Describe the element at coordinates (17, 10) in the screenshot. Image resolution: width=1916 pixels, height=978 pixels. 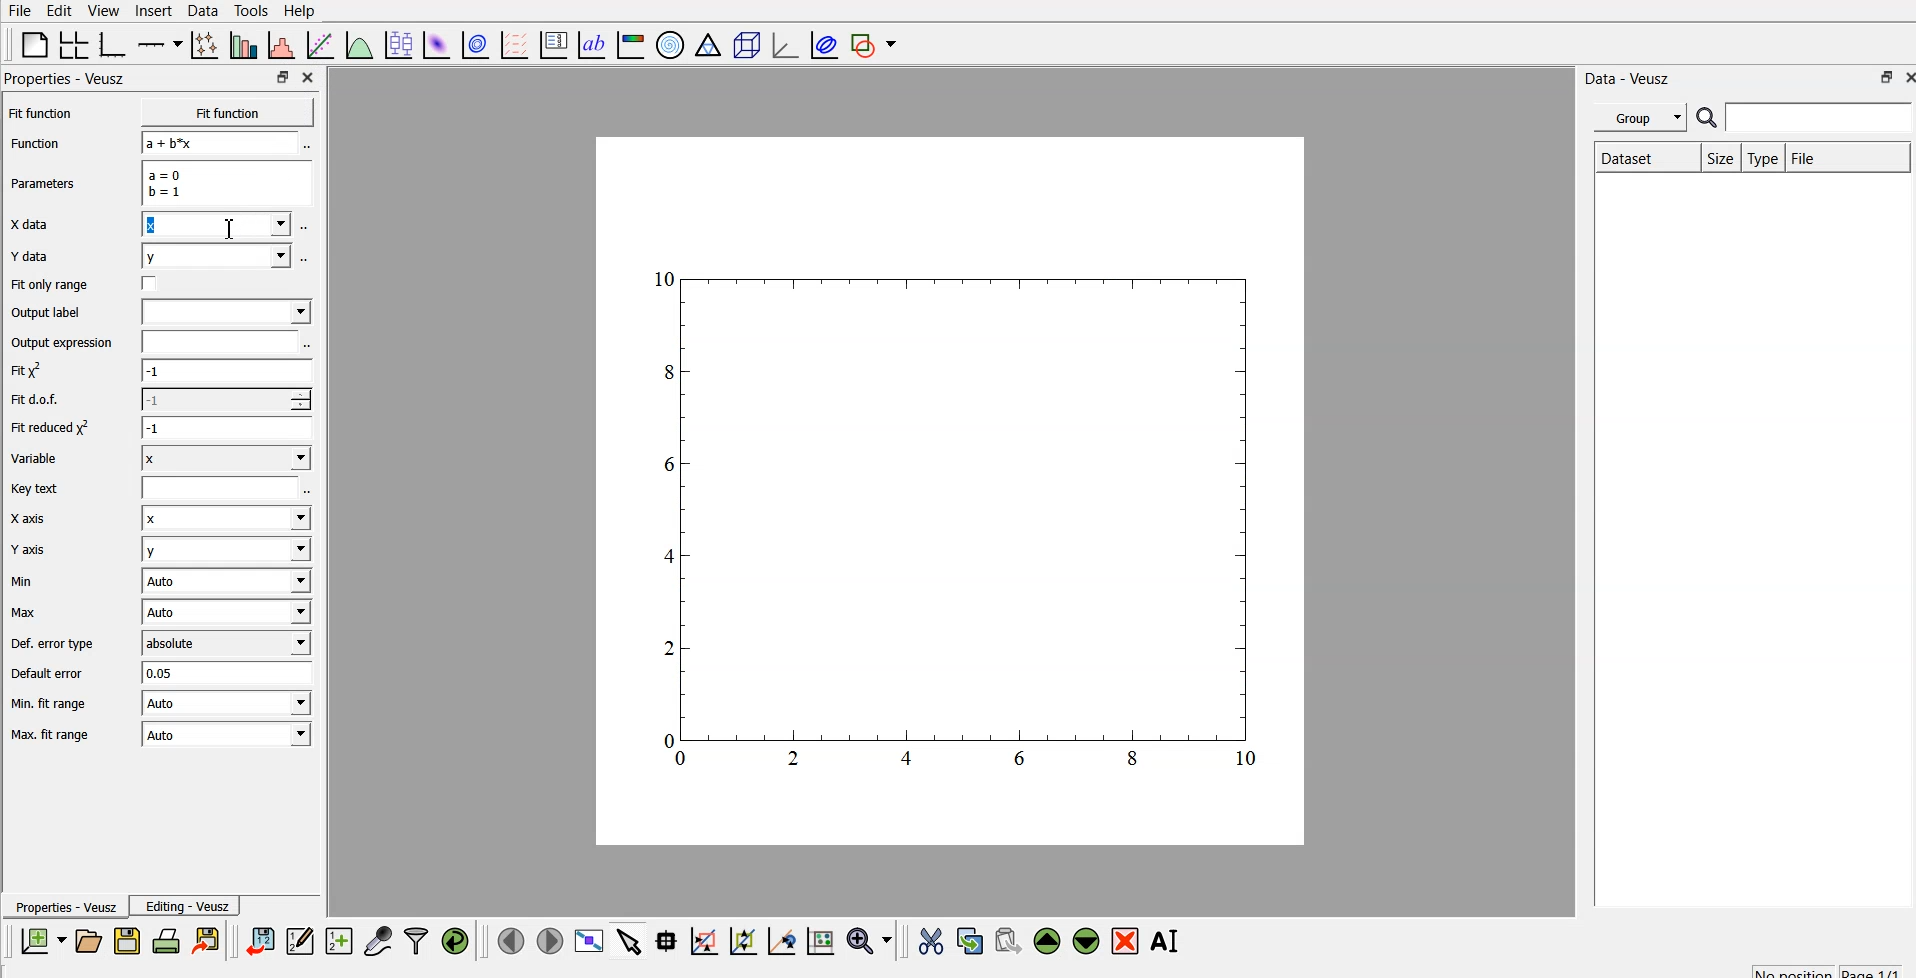
I see `file` at that location.